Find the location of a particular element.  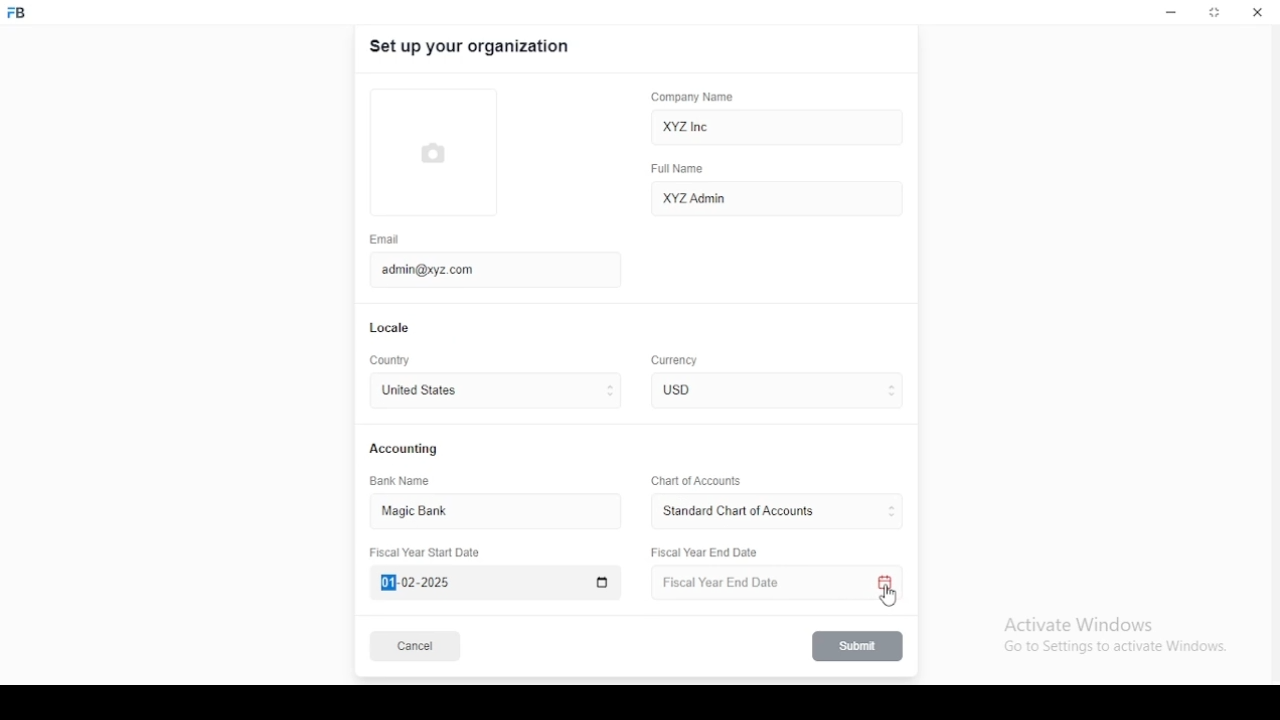

admin@xyz.com is located at coordinates (485, 268).